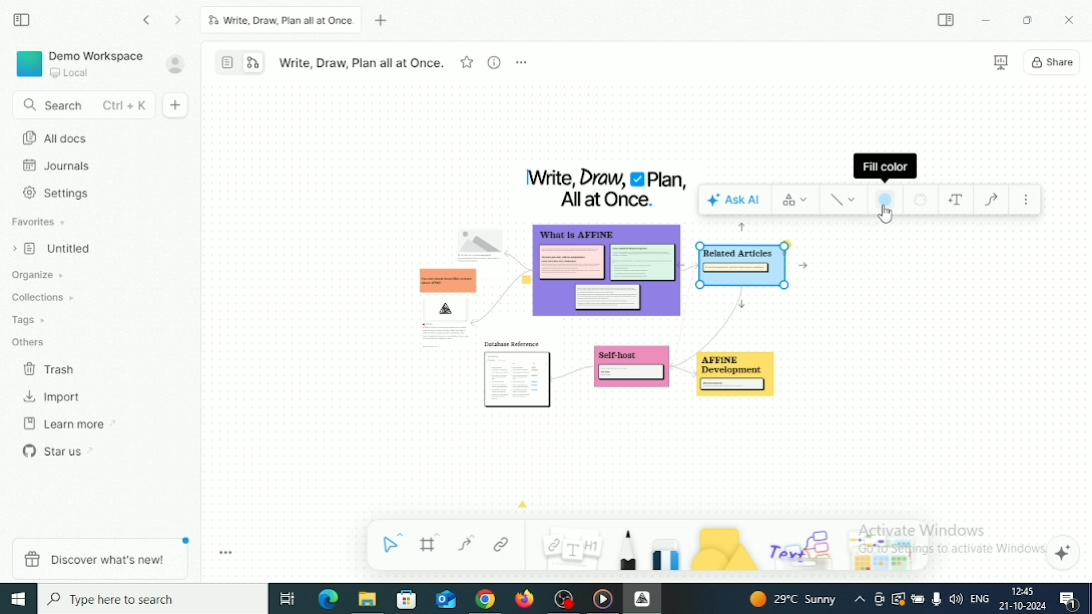 This screenshot has height=614, width=1092. I want to click on Switch, so click(240, 61).